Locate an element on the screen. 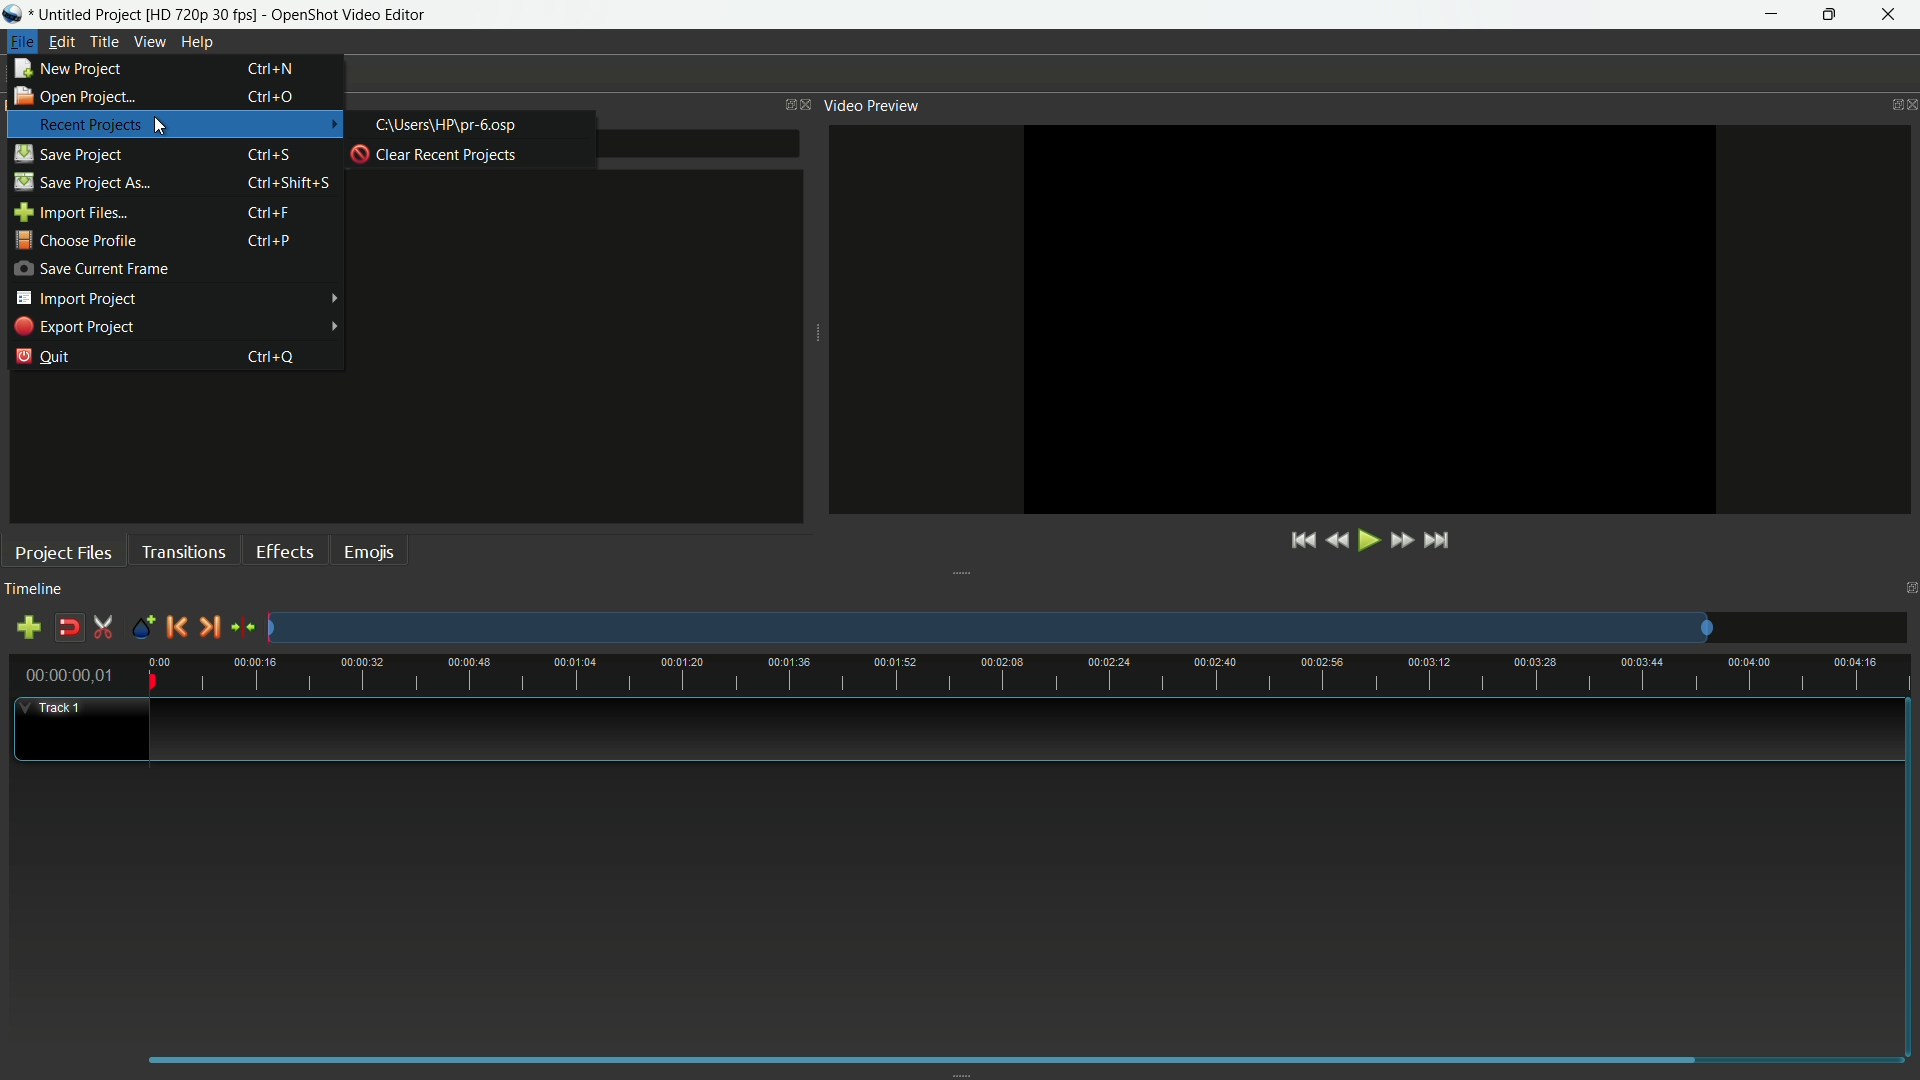 The width and height of the screenshot is (1920, 1080). export project is located at coordinates (74, 327).